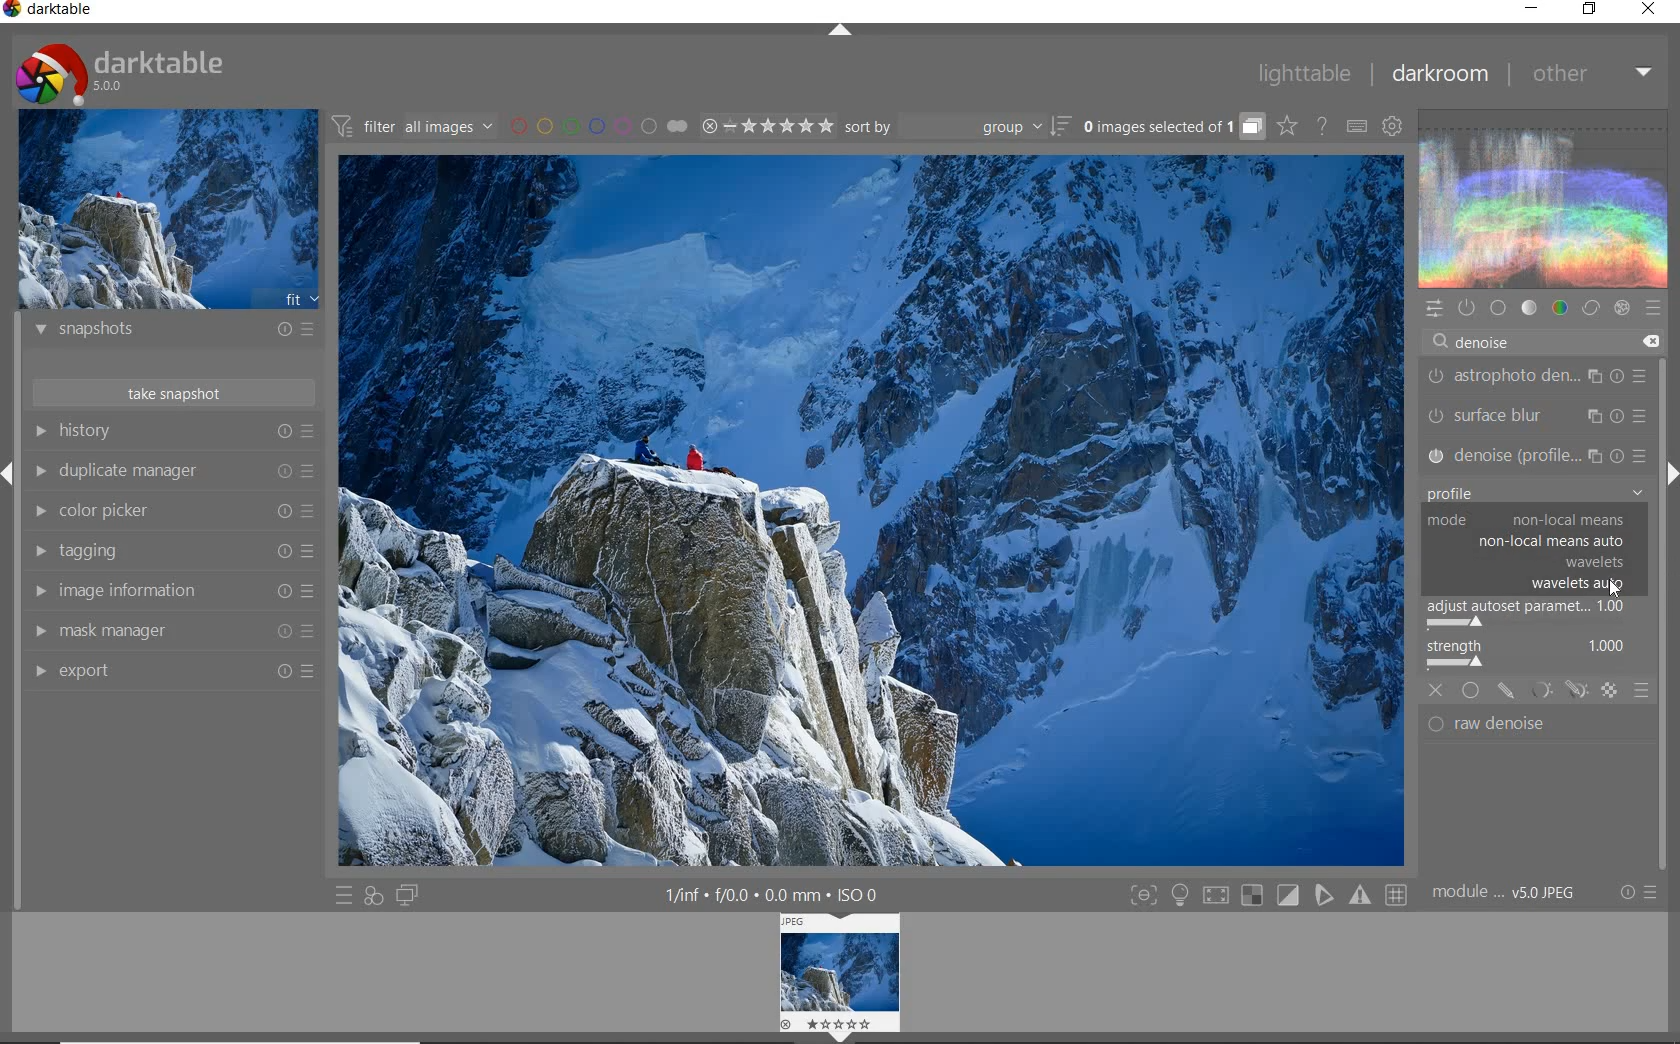  Describe the element at coordinates (1590, 307) in the screenshot. I see `correct` at that location.